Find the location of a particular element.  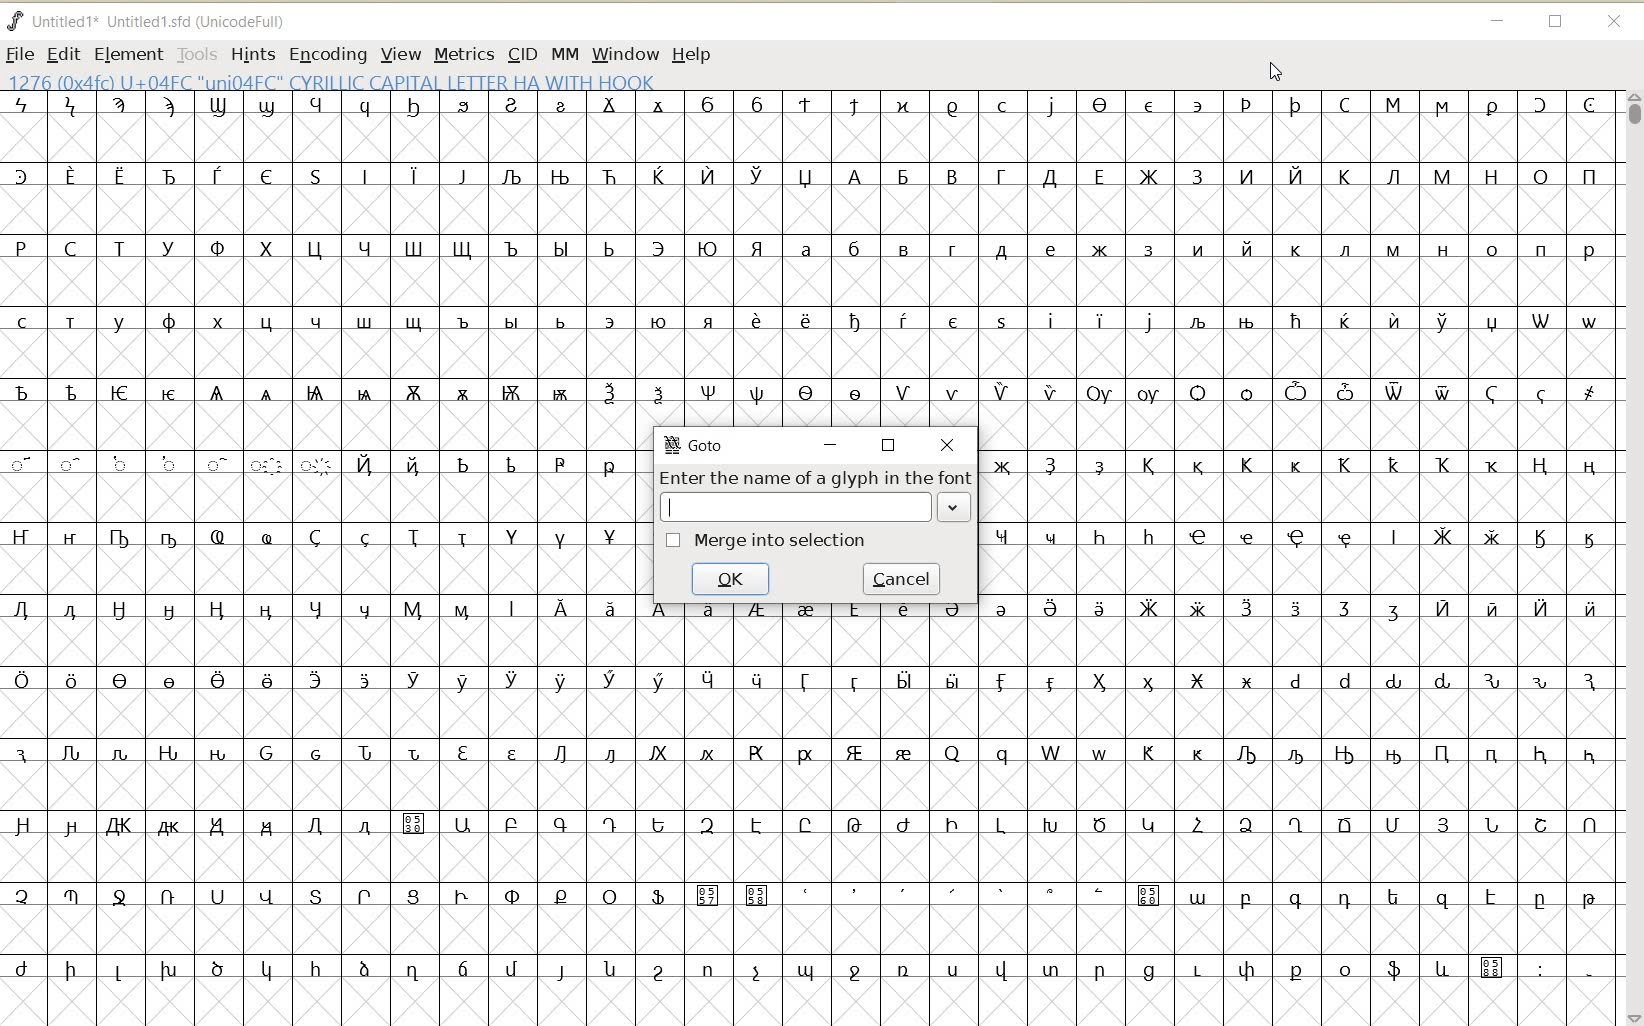

RESTORE is located at coordinates (1556, 23).